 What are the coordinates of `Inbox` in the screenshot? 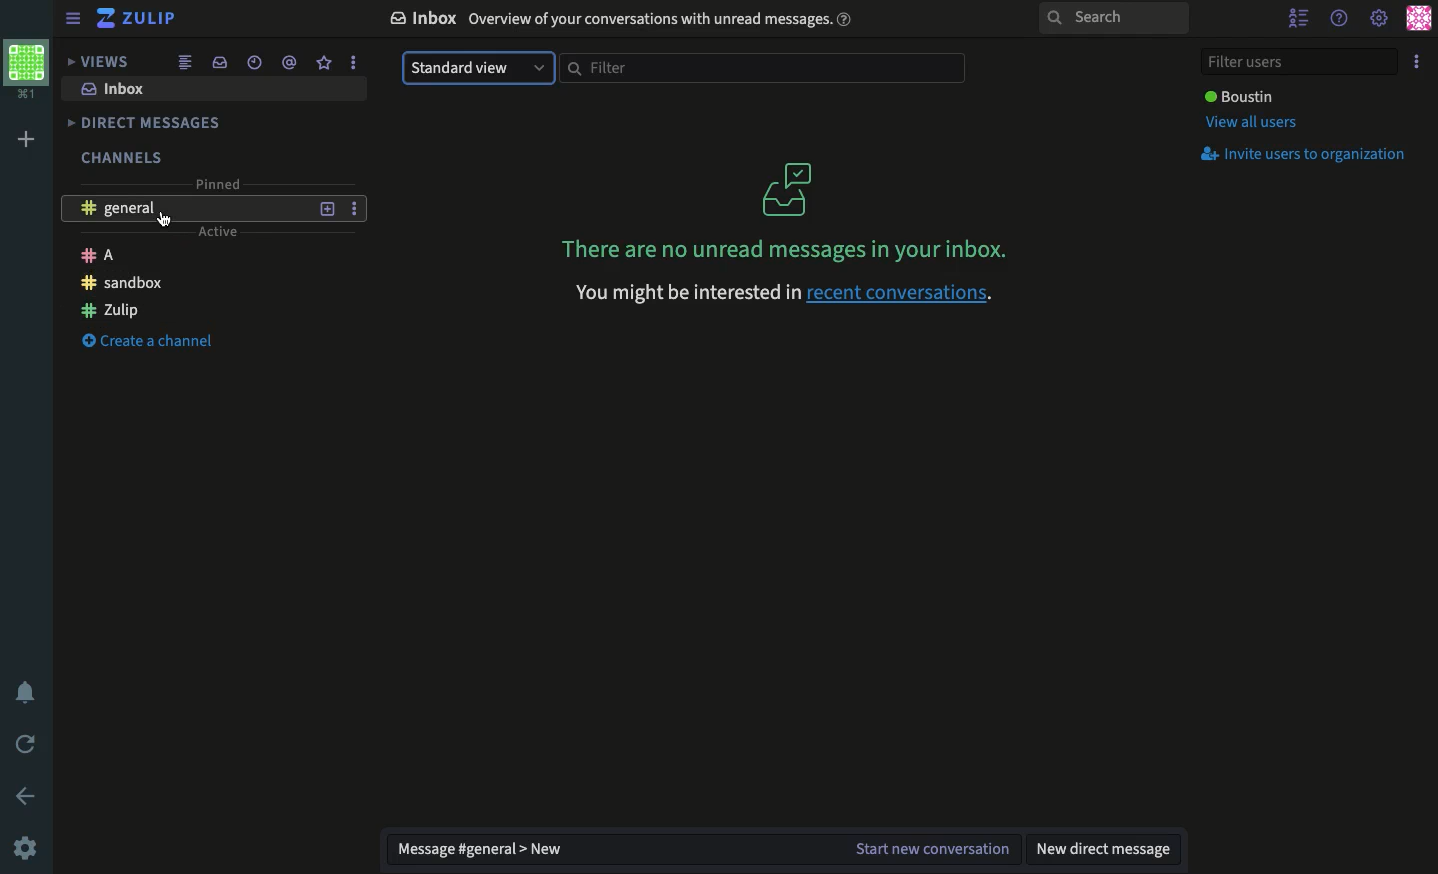 It's located at (123, 90).